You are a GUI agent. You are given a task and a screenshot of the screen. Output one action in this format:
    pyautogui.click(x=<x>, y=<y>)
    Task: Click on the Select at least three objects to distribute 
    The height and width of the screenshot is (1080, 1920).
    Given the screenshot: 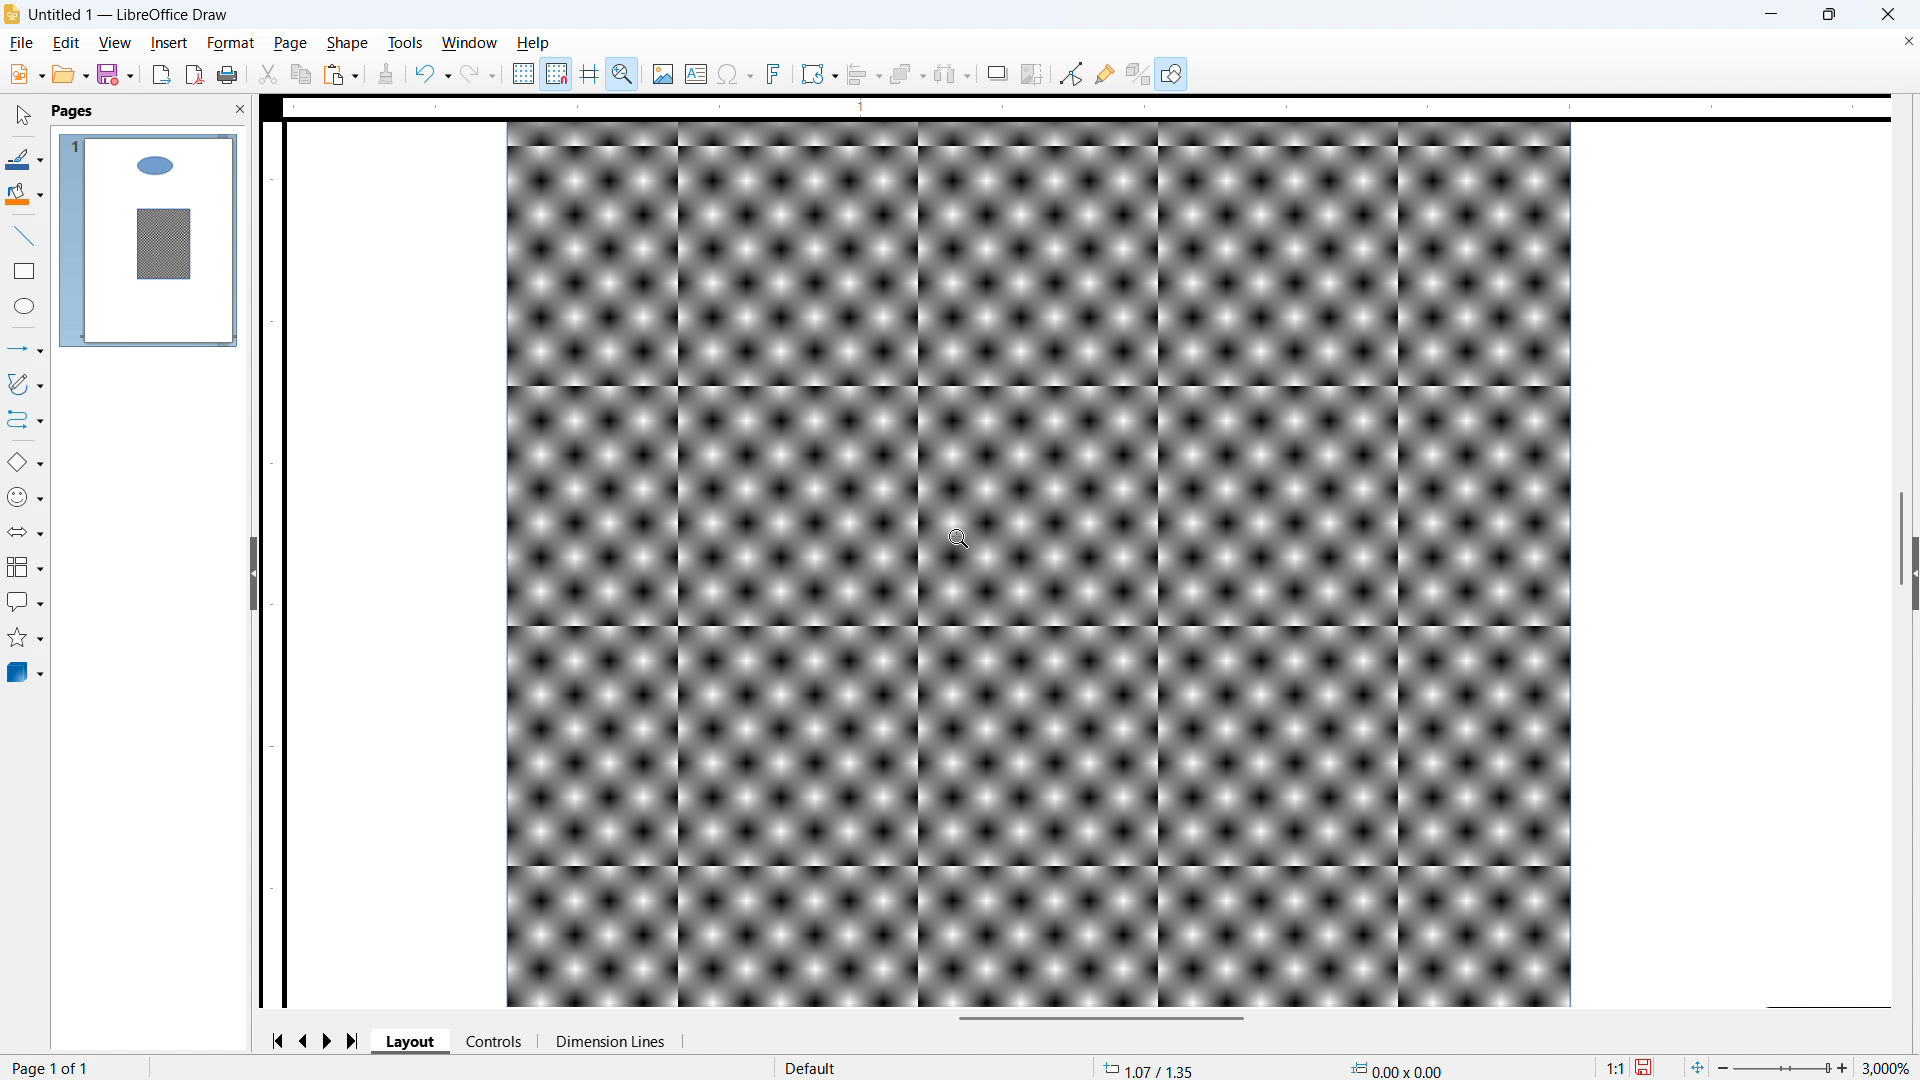 What is the action you would take?
    pyautogui.click(x=953, y=74)
    